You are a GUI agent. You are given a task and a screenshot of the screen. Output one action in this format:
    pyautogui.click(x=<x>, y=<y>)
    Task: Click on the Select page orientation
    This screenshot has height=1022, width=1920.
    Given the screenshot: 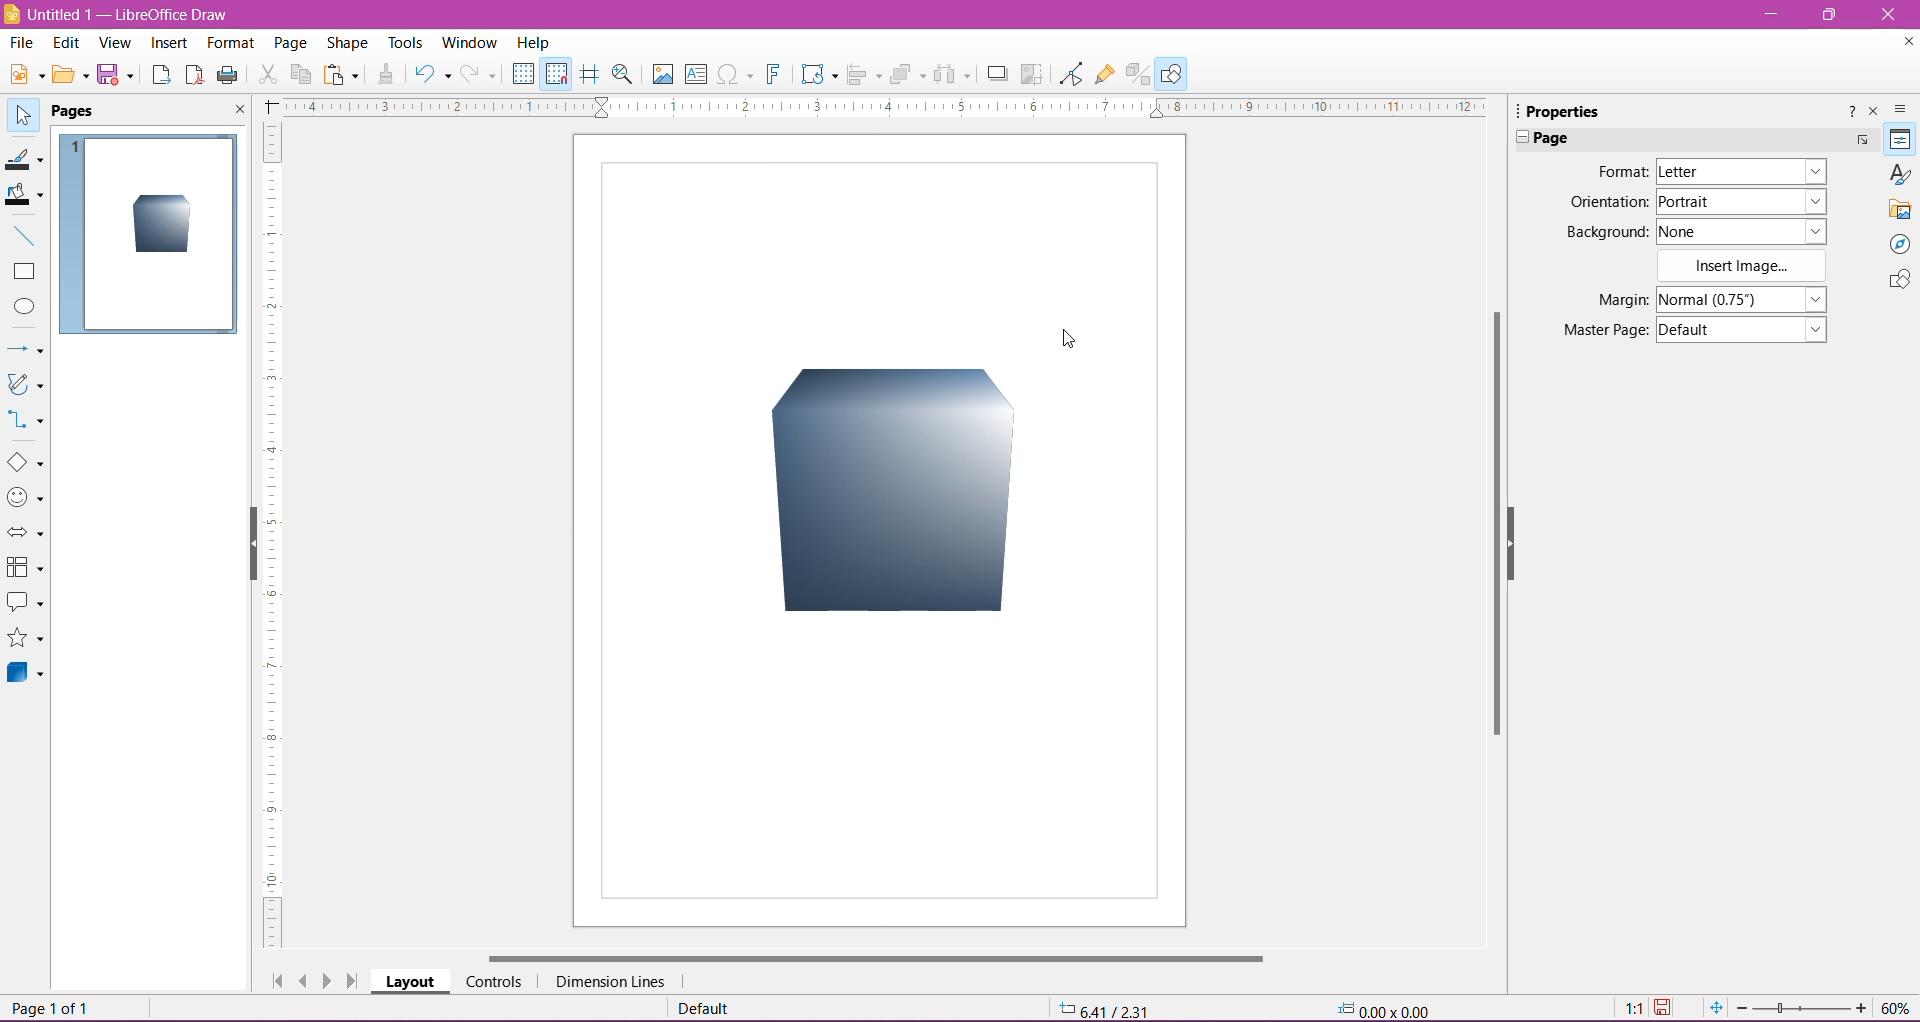 What is the action you would take?
    pyautogui.click(x=1745, y=201)
    